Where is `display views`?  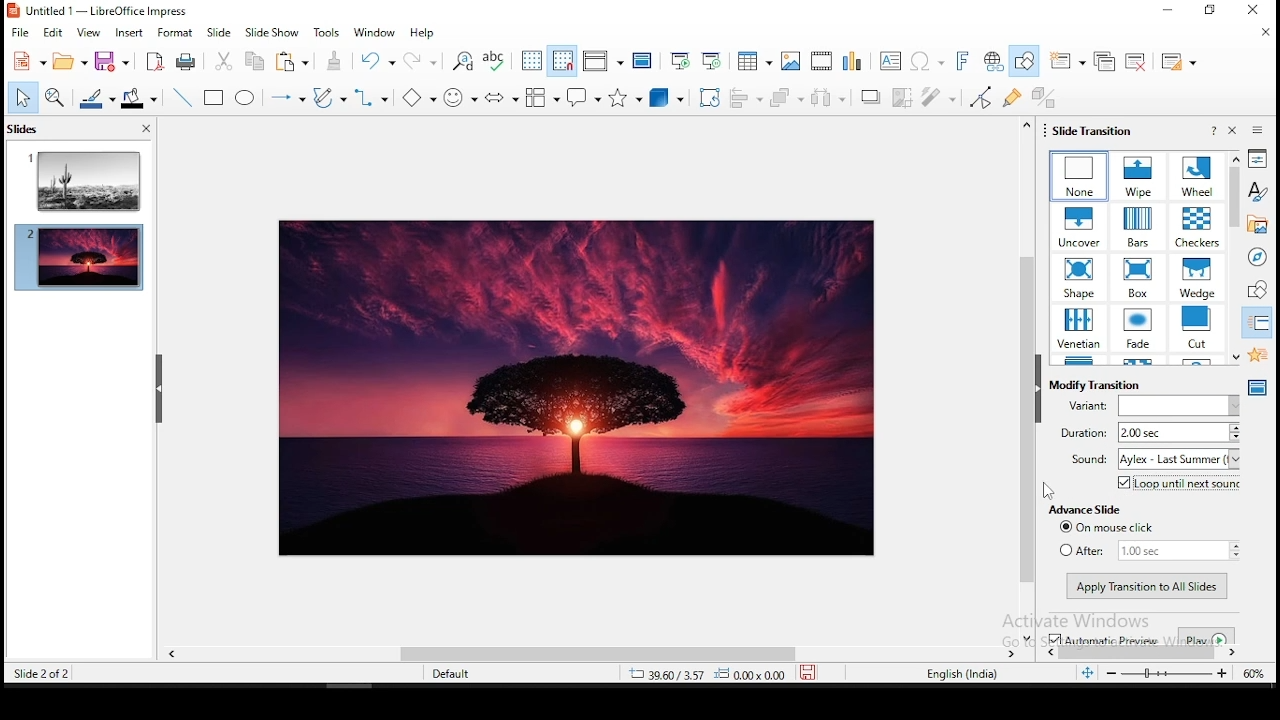
display views is located at coordinates (602, 61).